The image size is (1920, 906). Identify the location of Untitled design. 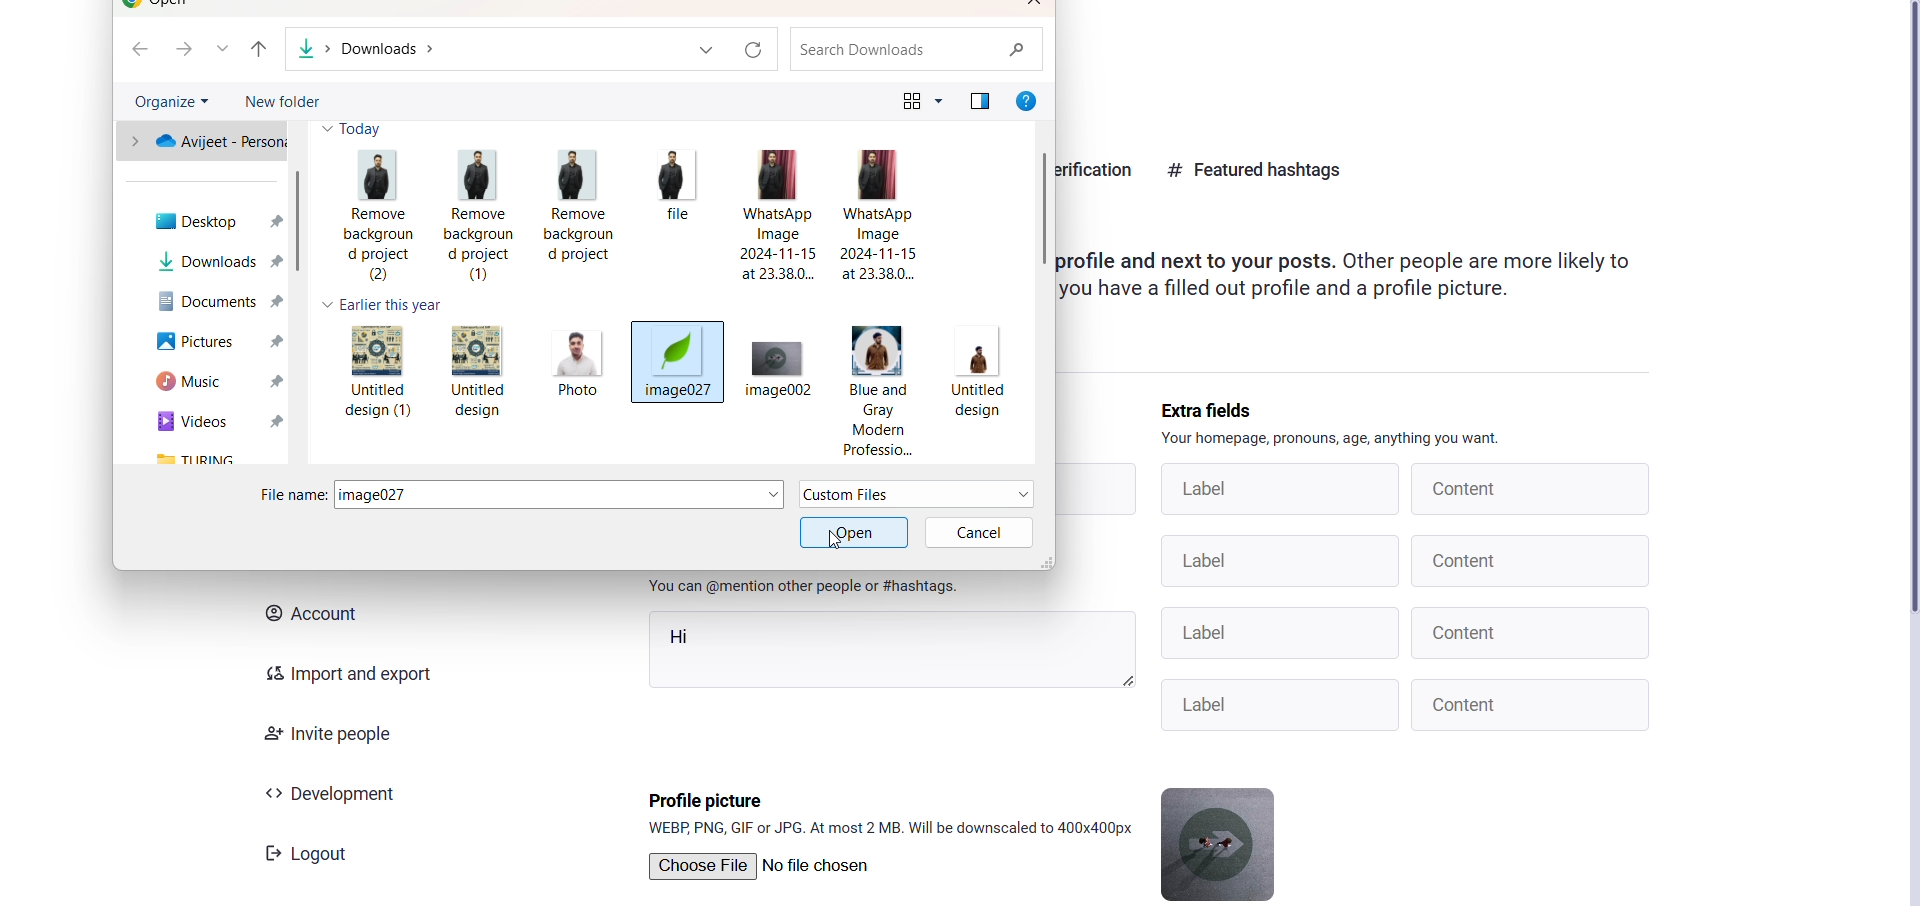
(478, 372).